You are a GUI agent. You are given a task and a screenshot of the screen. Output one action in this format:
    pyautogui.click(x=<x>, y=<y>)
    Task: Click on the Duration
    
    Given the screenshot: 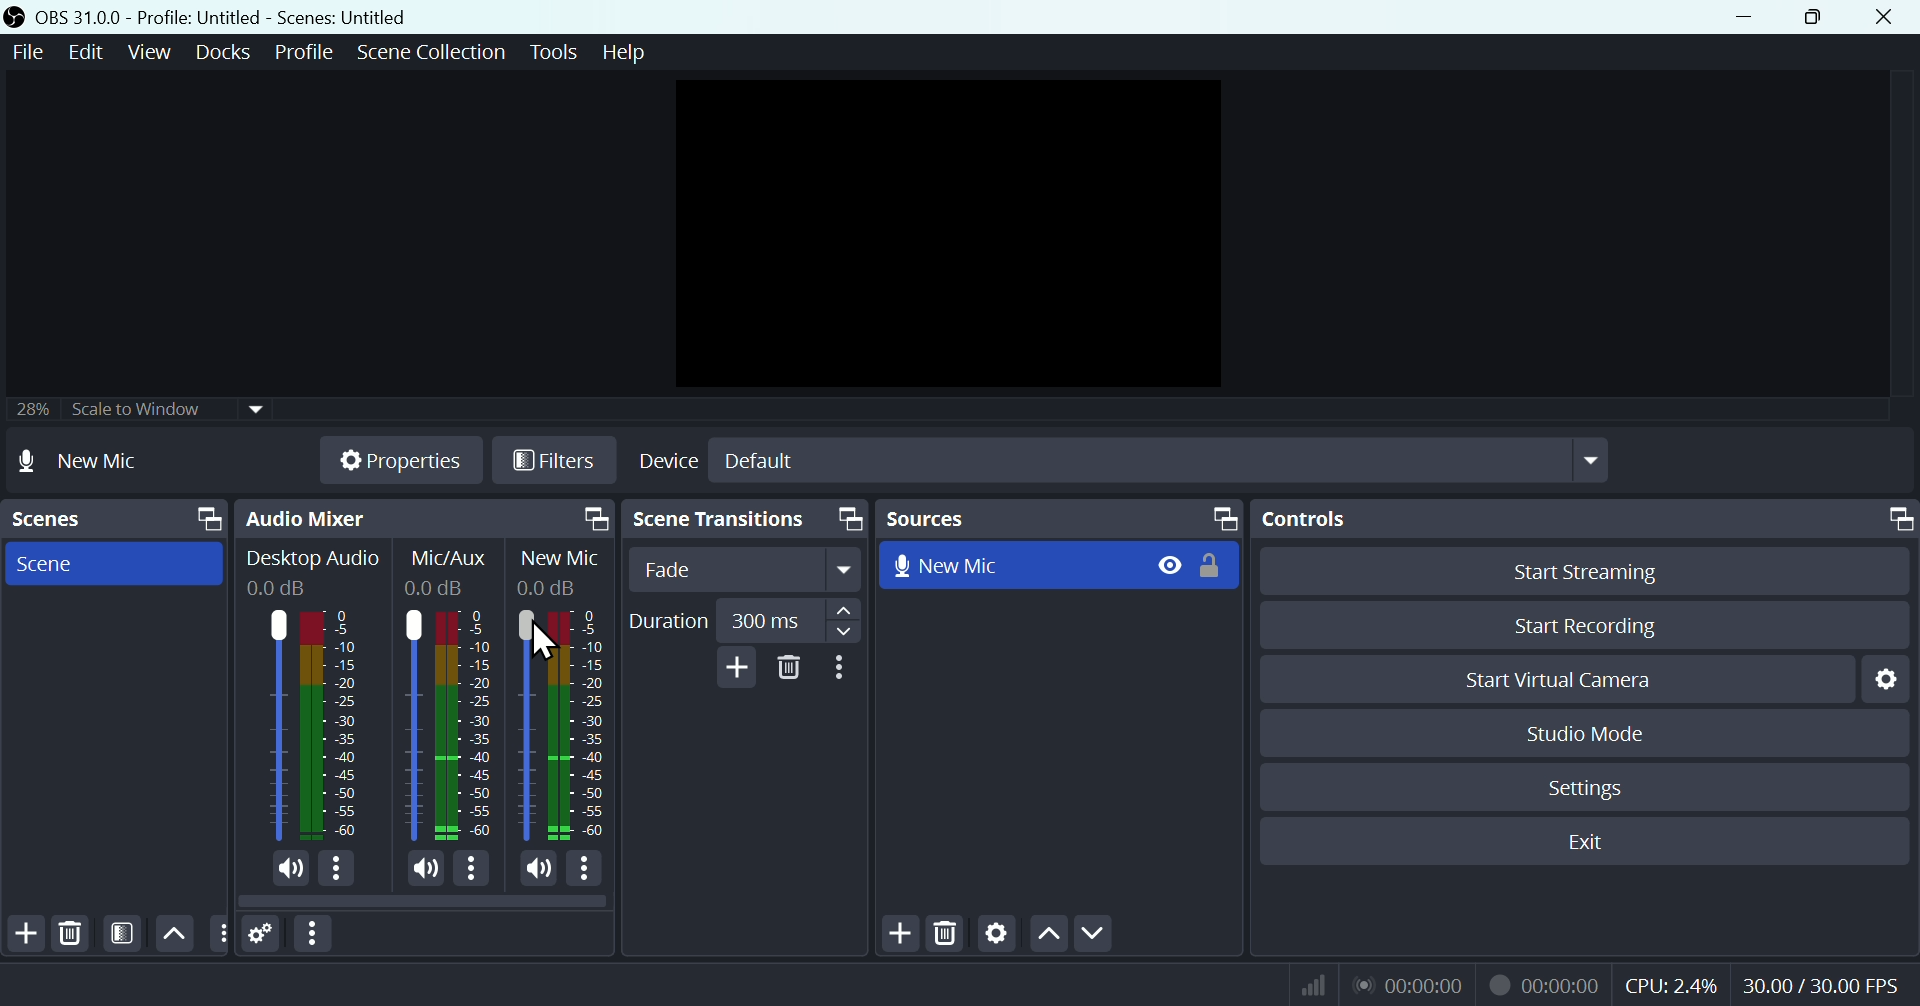 What is the action you would take?
    pyautogui.click(x=742, y=621)
    